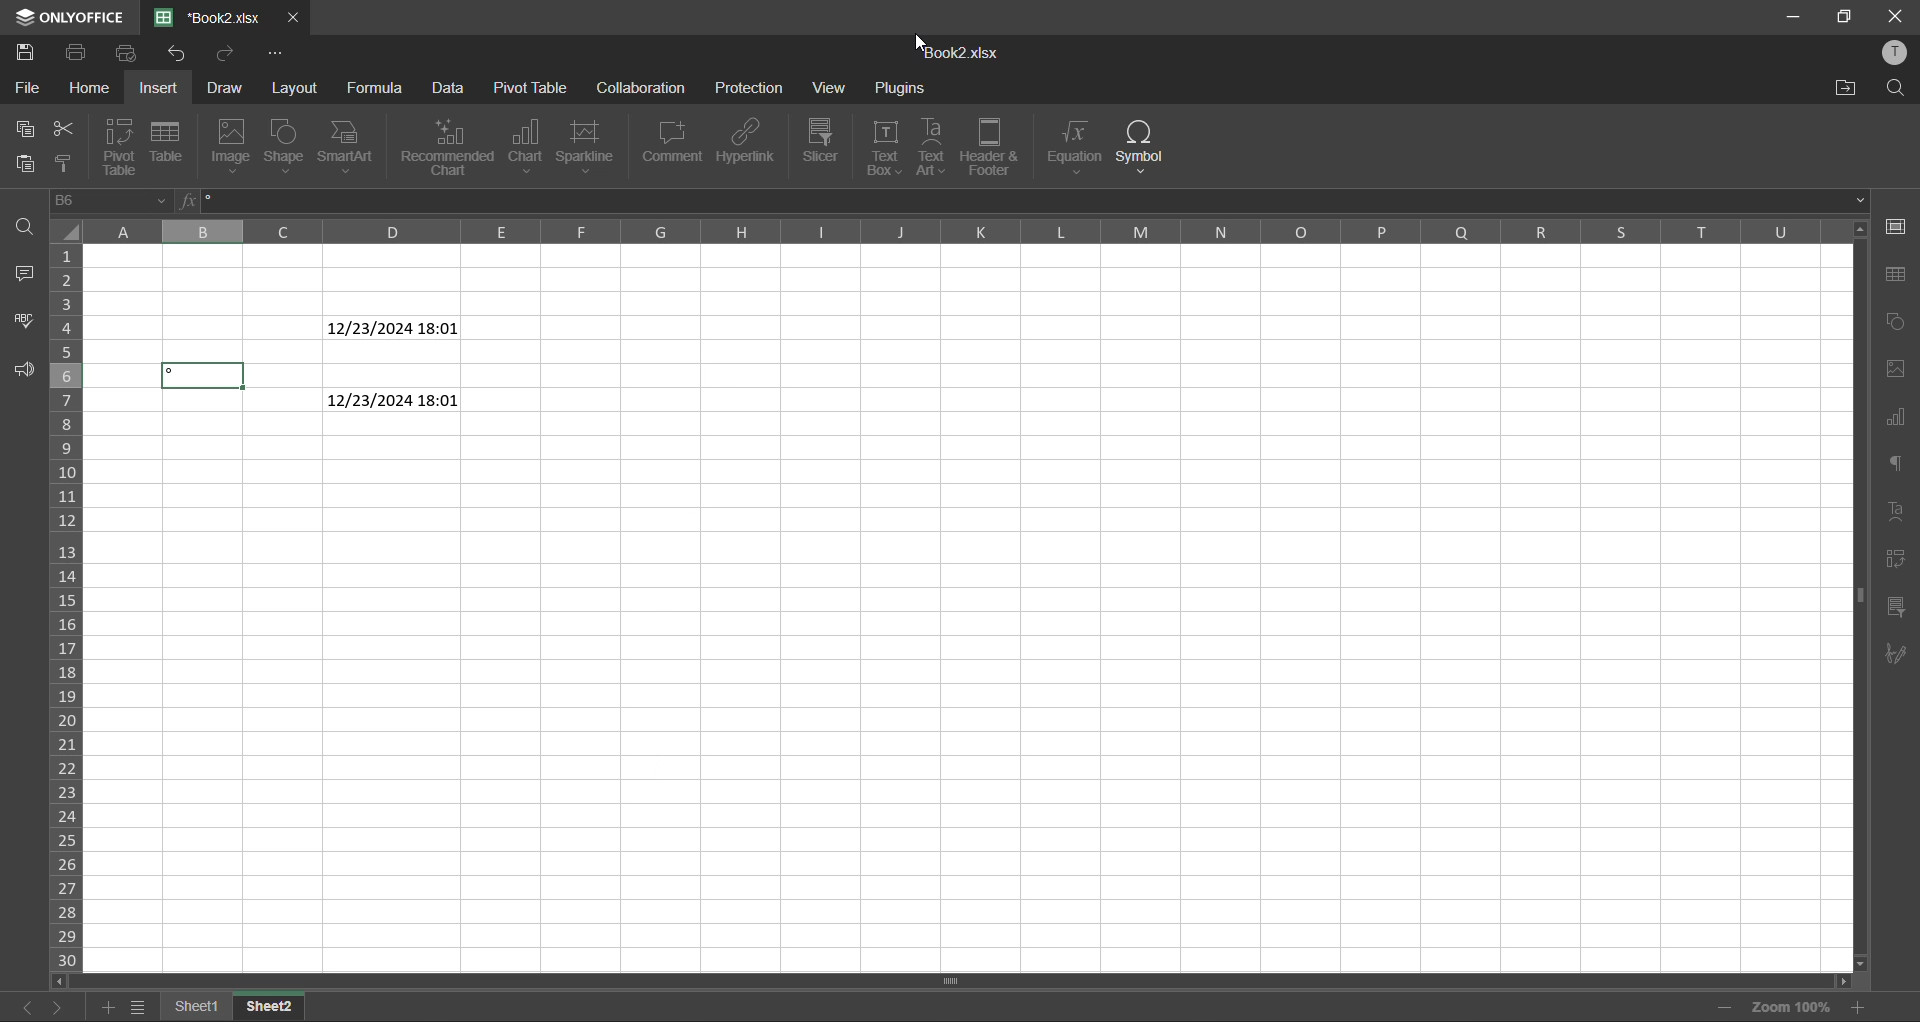 This screenshot has width=1920, height=1022. I want to click on text art, so click(935, 149).